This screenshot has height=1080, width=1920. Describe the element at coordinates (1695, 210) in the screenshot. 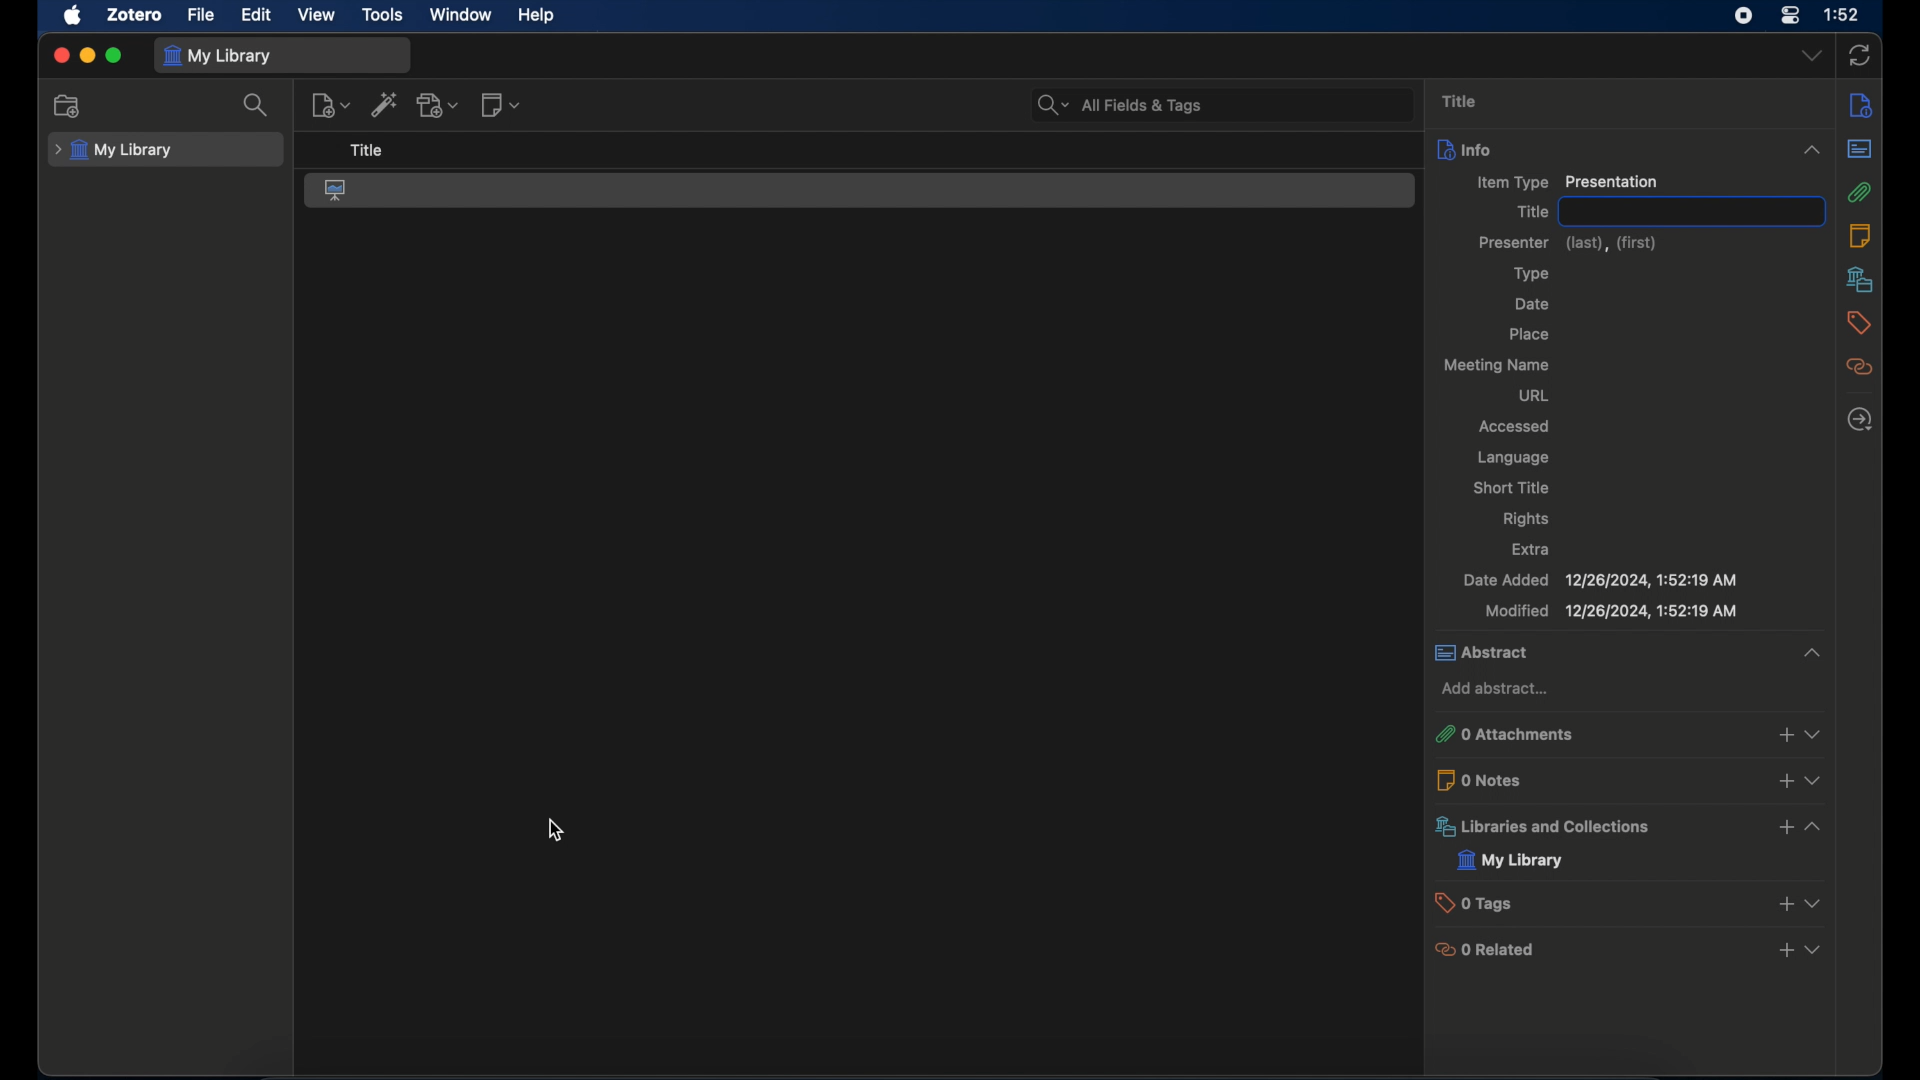

I see `title` at that location.